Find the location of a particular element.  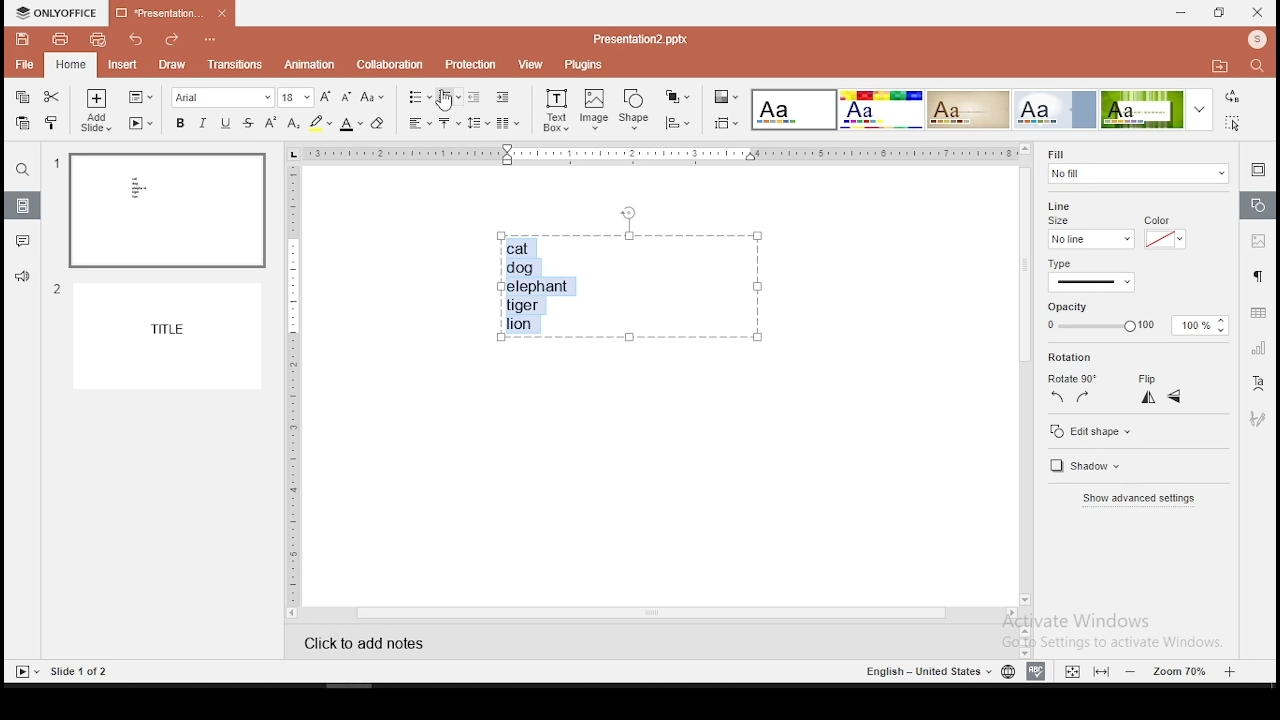

image is located at coordinates (594, 110).